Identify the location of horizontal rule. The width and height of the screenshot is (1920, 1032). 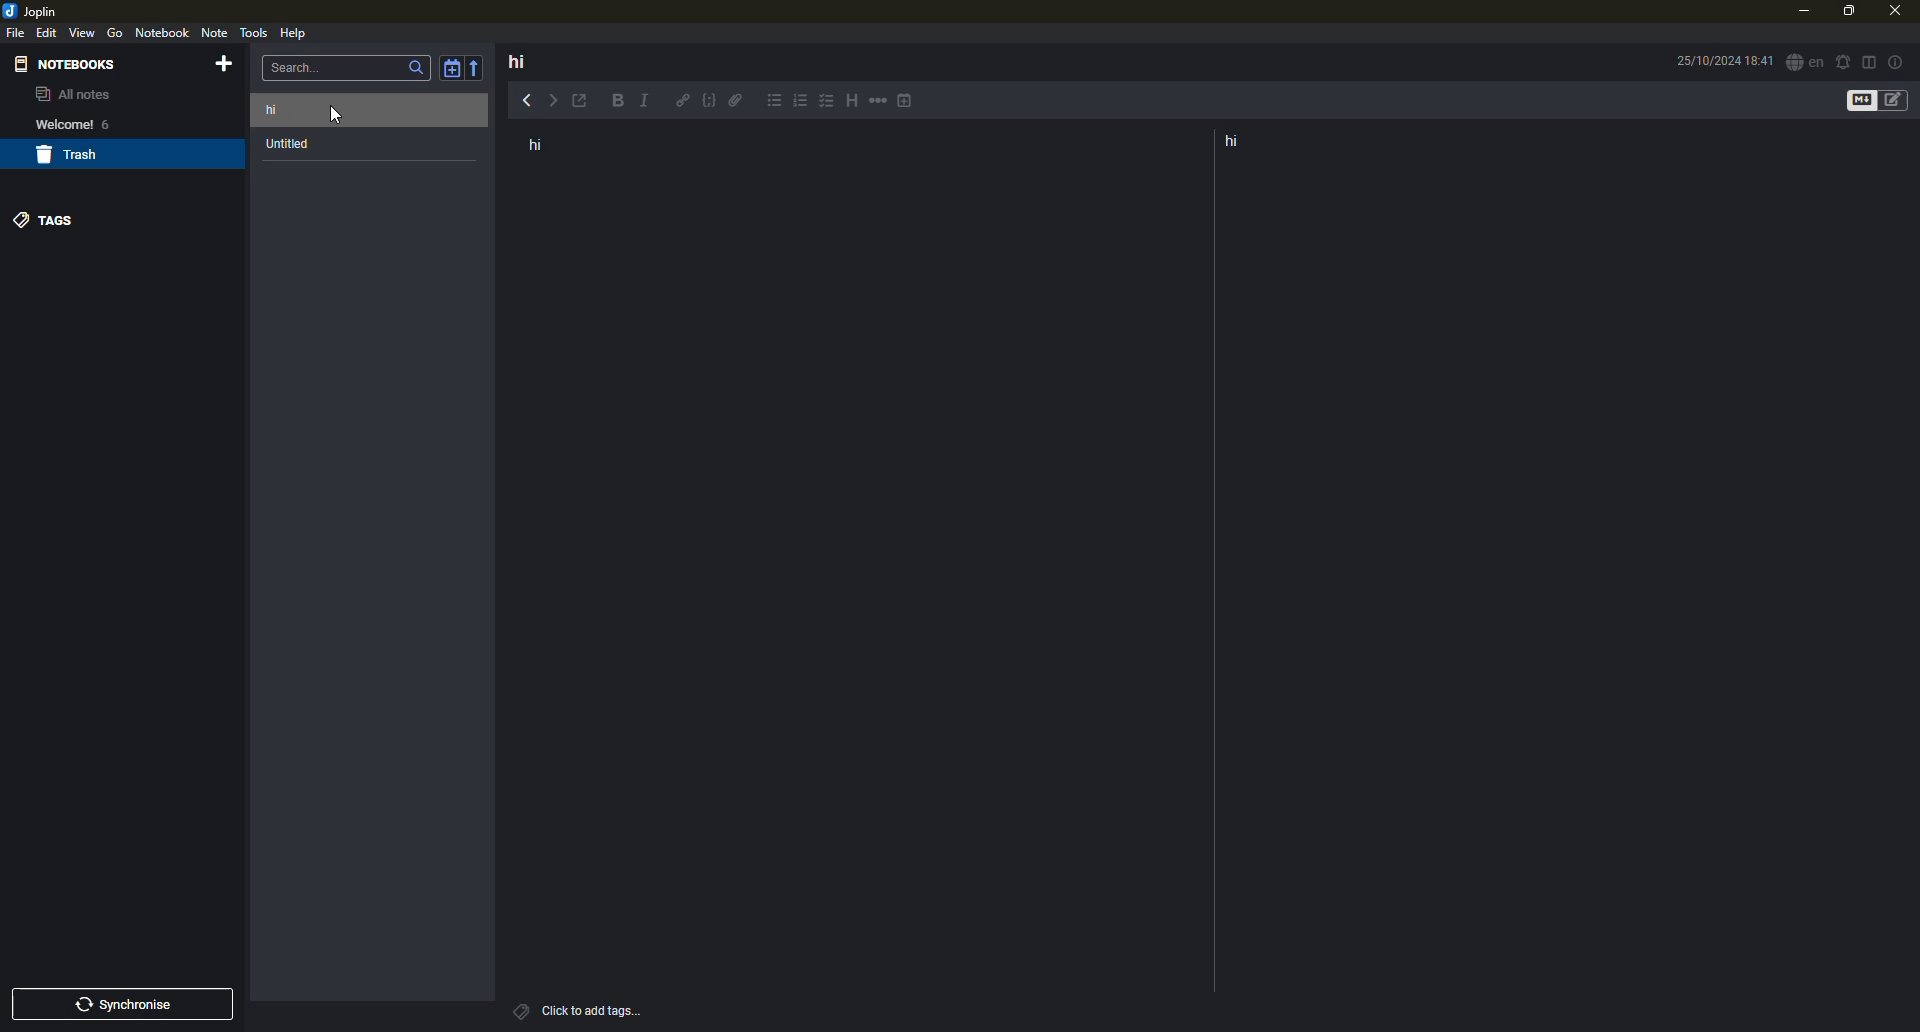
(877, 103).